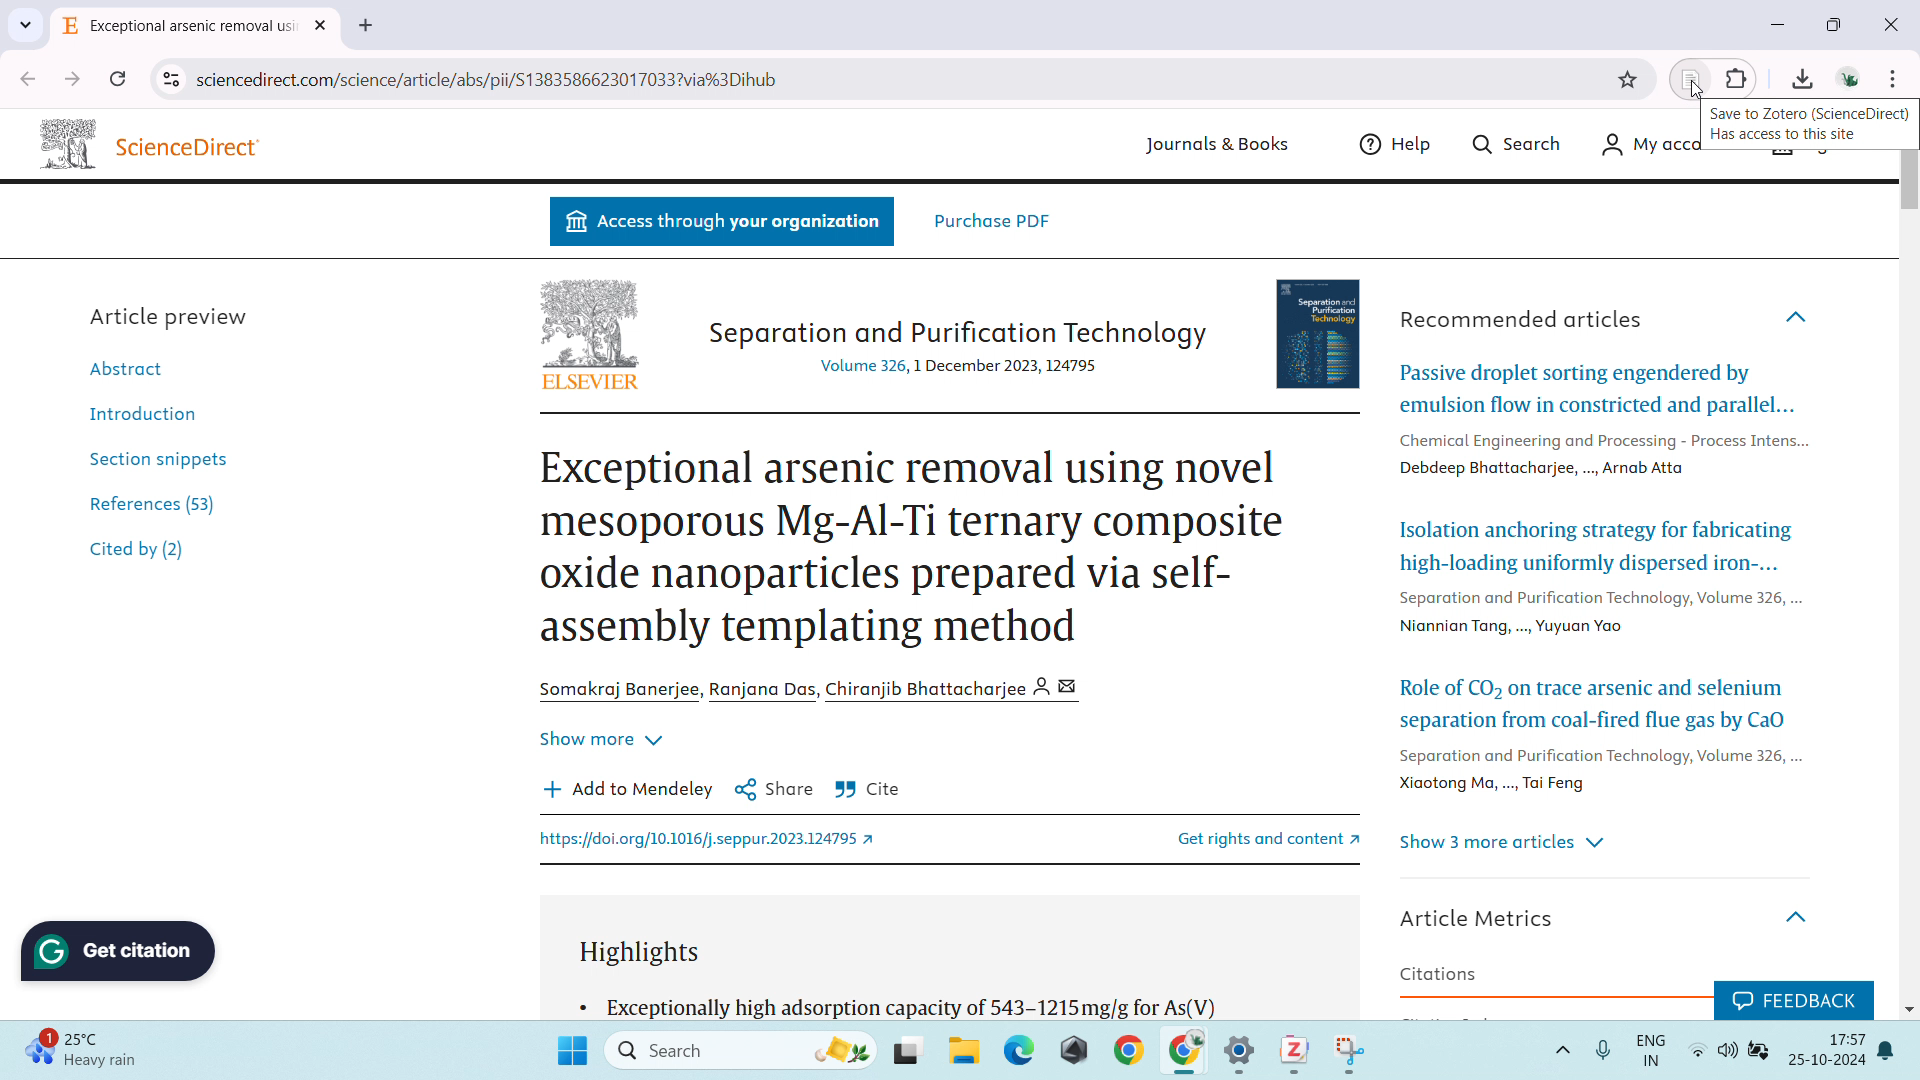 The image size is (1920, 1080). Describe the element at coordinates (27, 78) in the screenshot. I see `click to go back, hold to see history` at that location.